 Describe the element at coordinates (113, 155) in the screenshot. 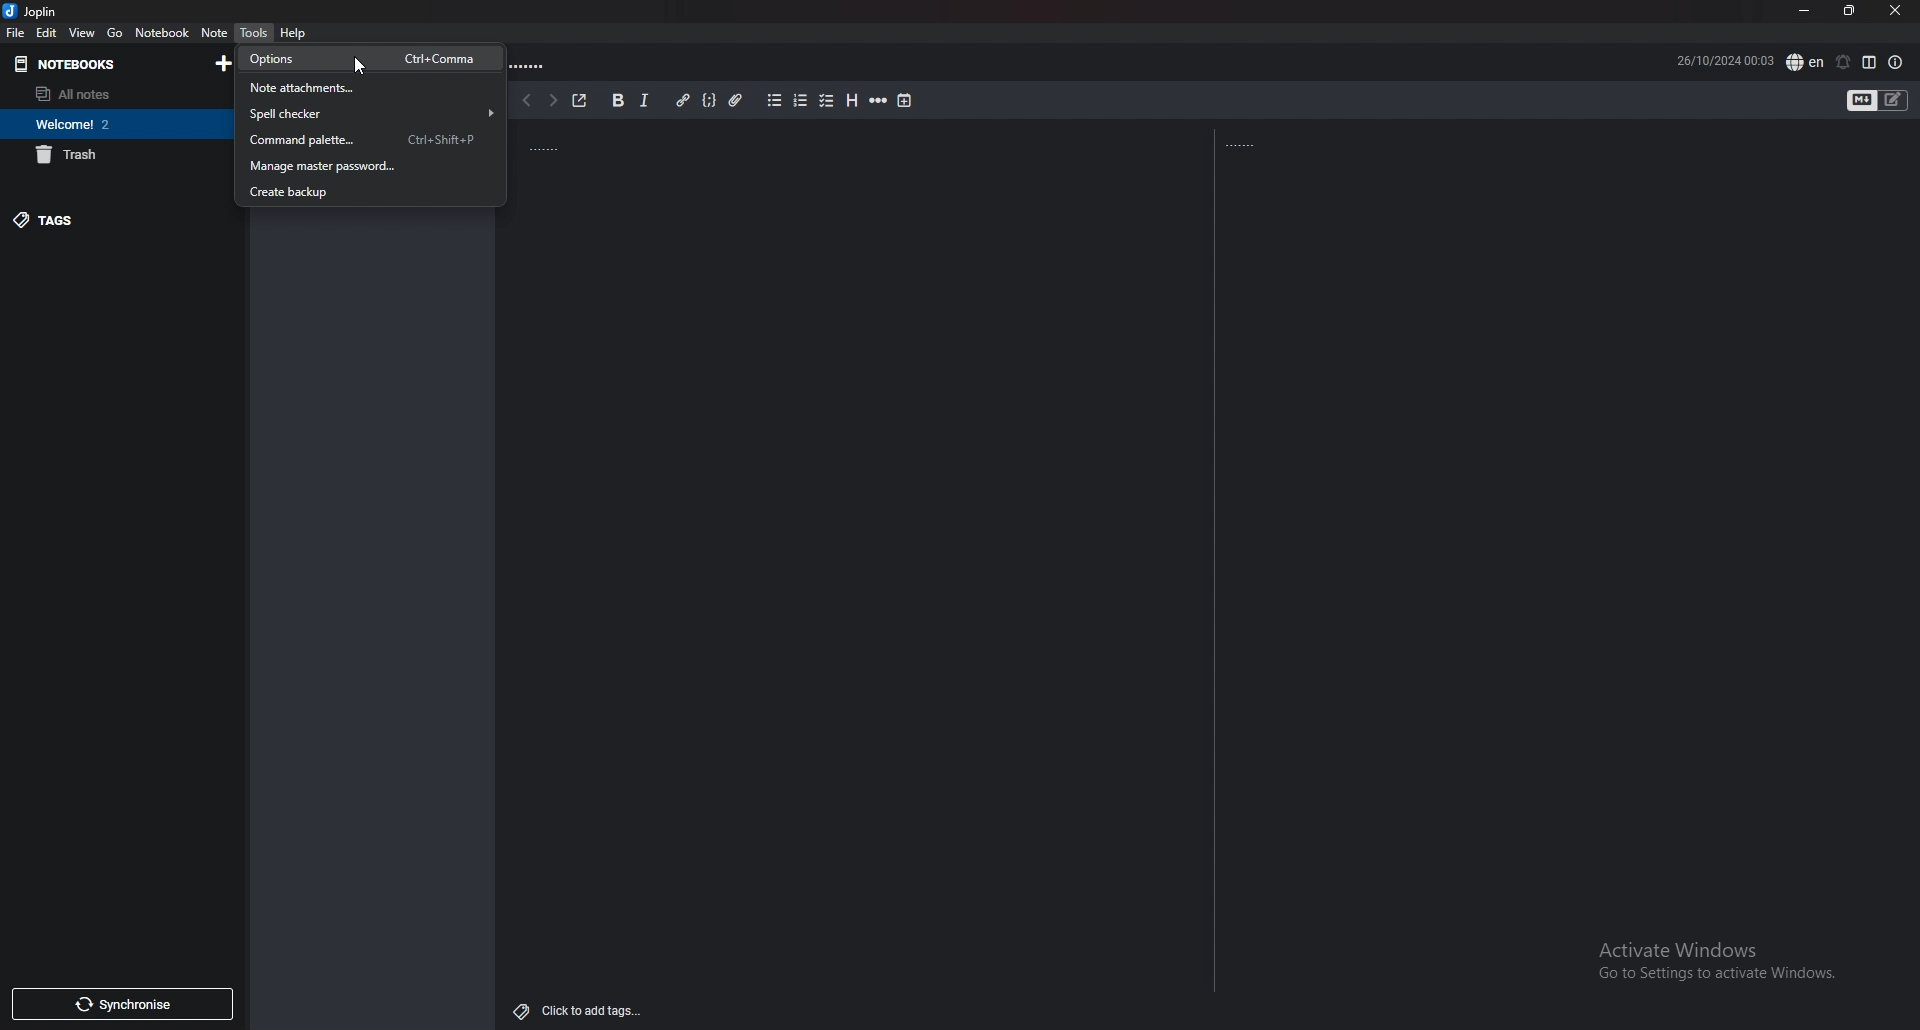

I see `trash` at that location.